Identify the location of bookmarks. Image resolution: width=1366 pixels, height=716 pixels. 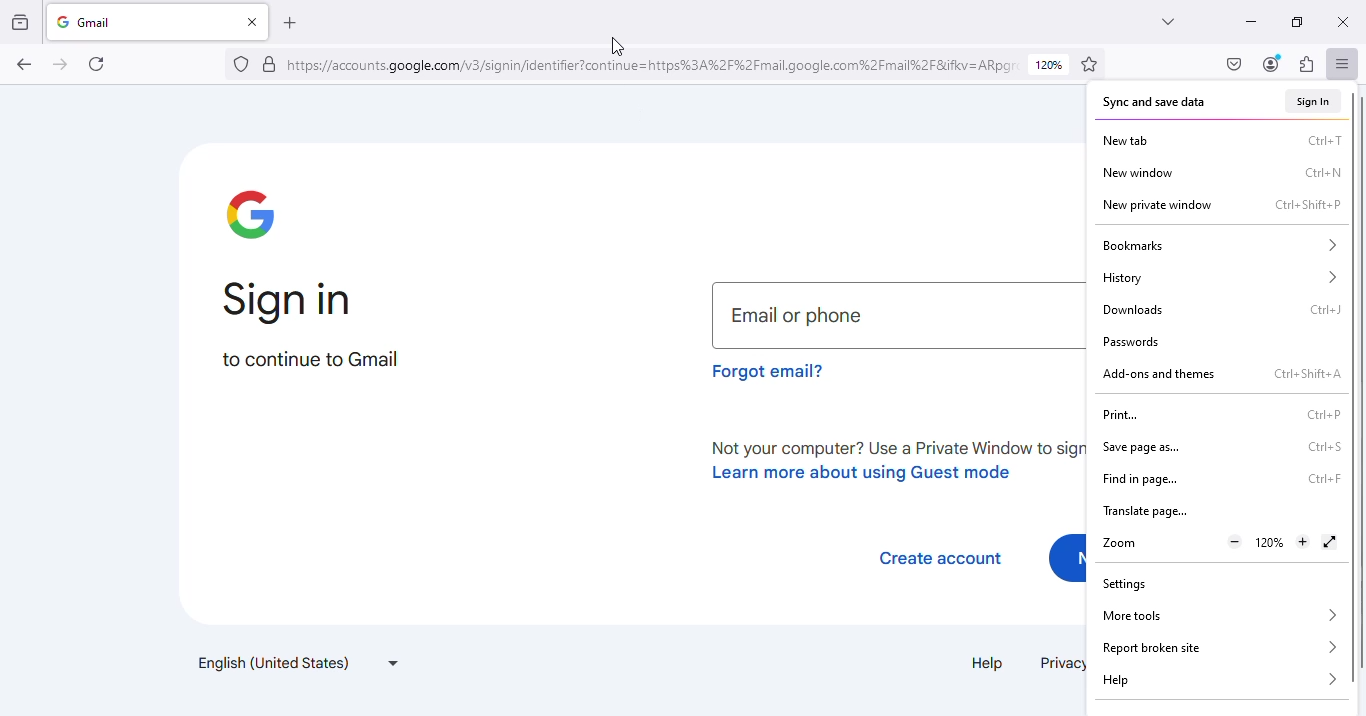
(1219, 246).